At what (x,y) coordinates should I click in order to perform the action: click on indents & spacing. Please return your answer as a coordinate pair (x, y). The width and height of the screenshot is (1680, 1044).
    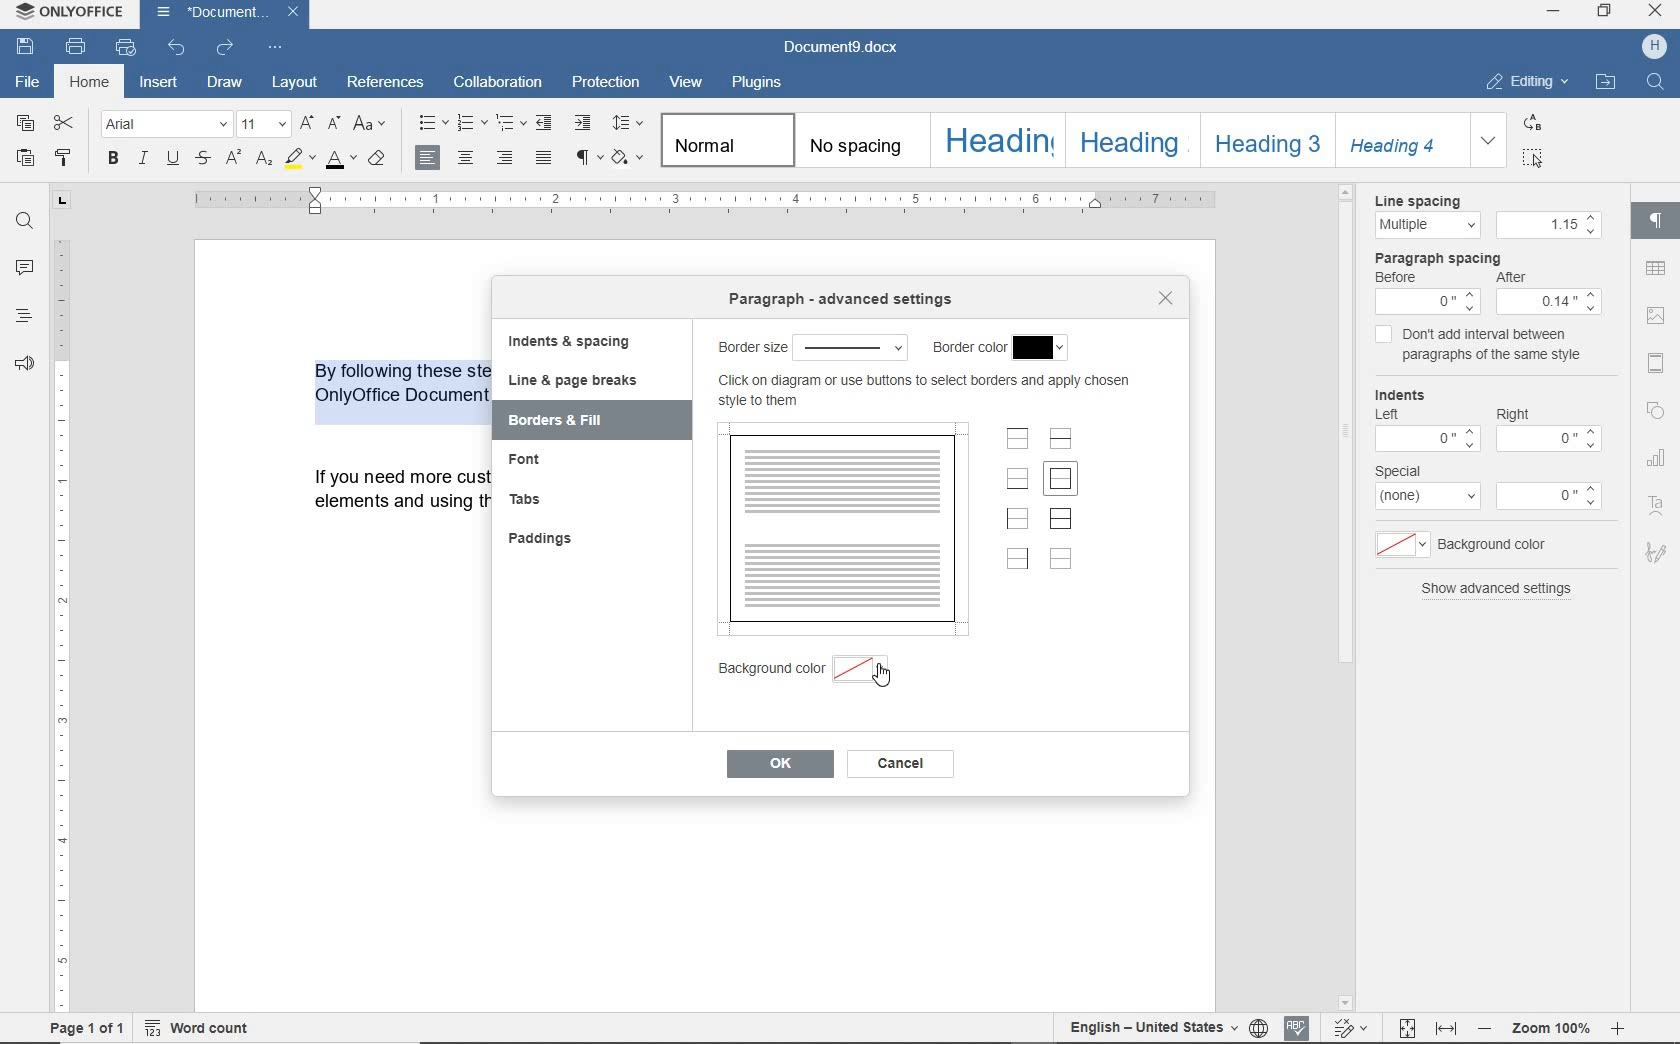
    Looking at the image, I should click on (569, 342).